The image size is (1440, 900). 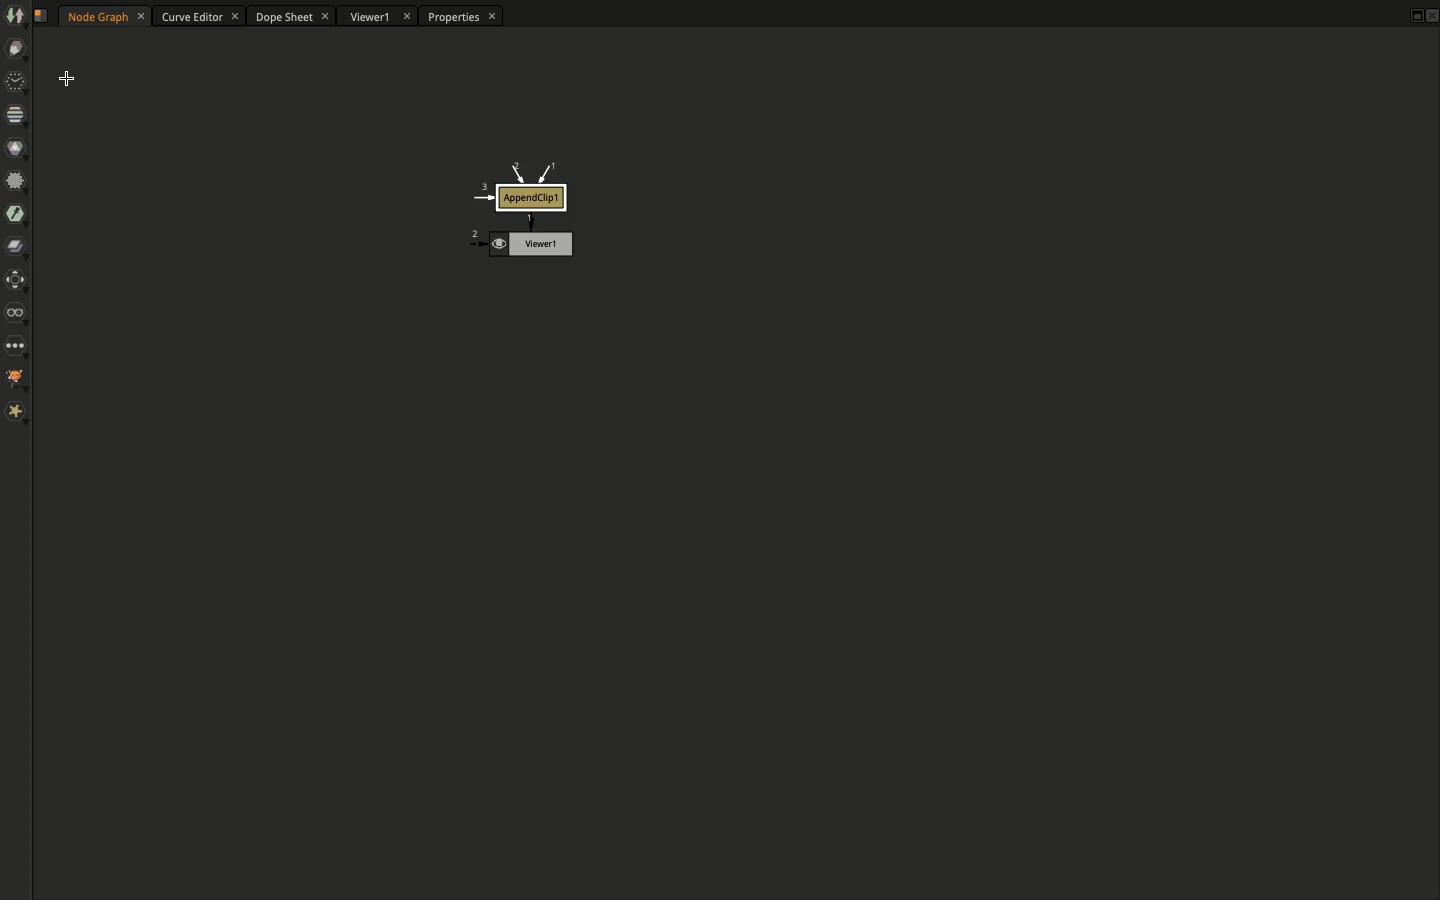 I want to click on AppendClip1 node, so click(x=525, y=187).